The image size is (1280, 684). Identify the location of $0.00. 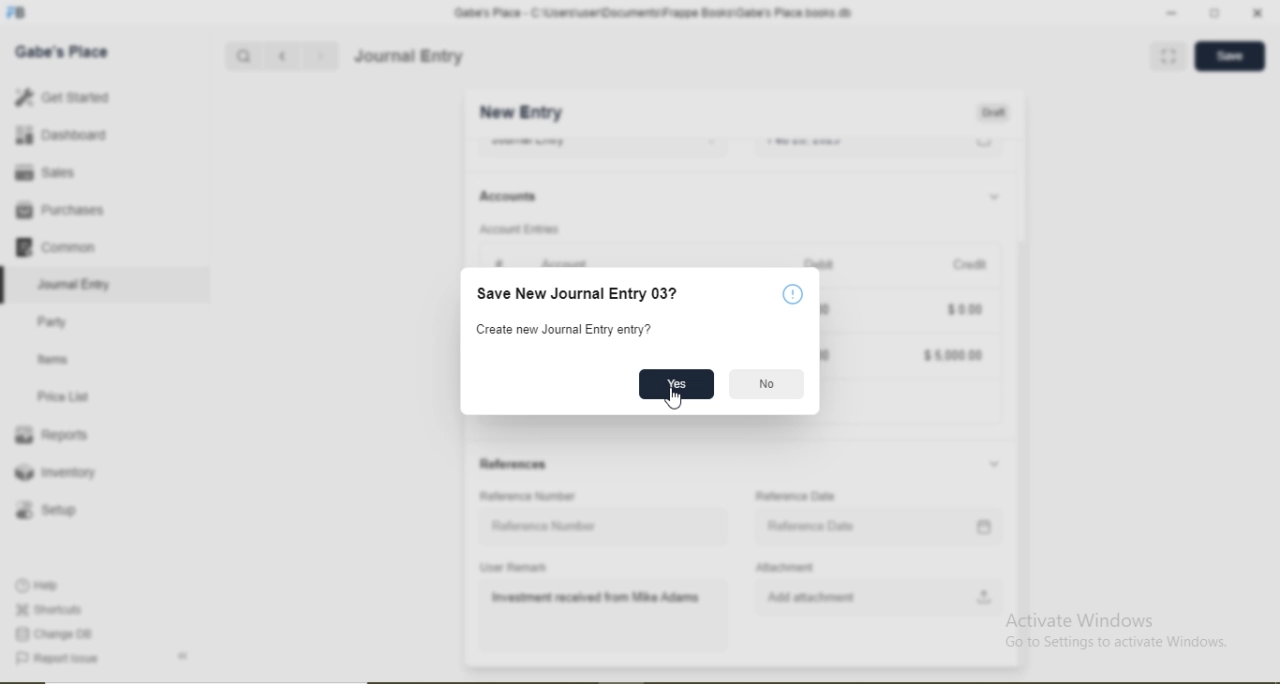
(964, 308).